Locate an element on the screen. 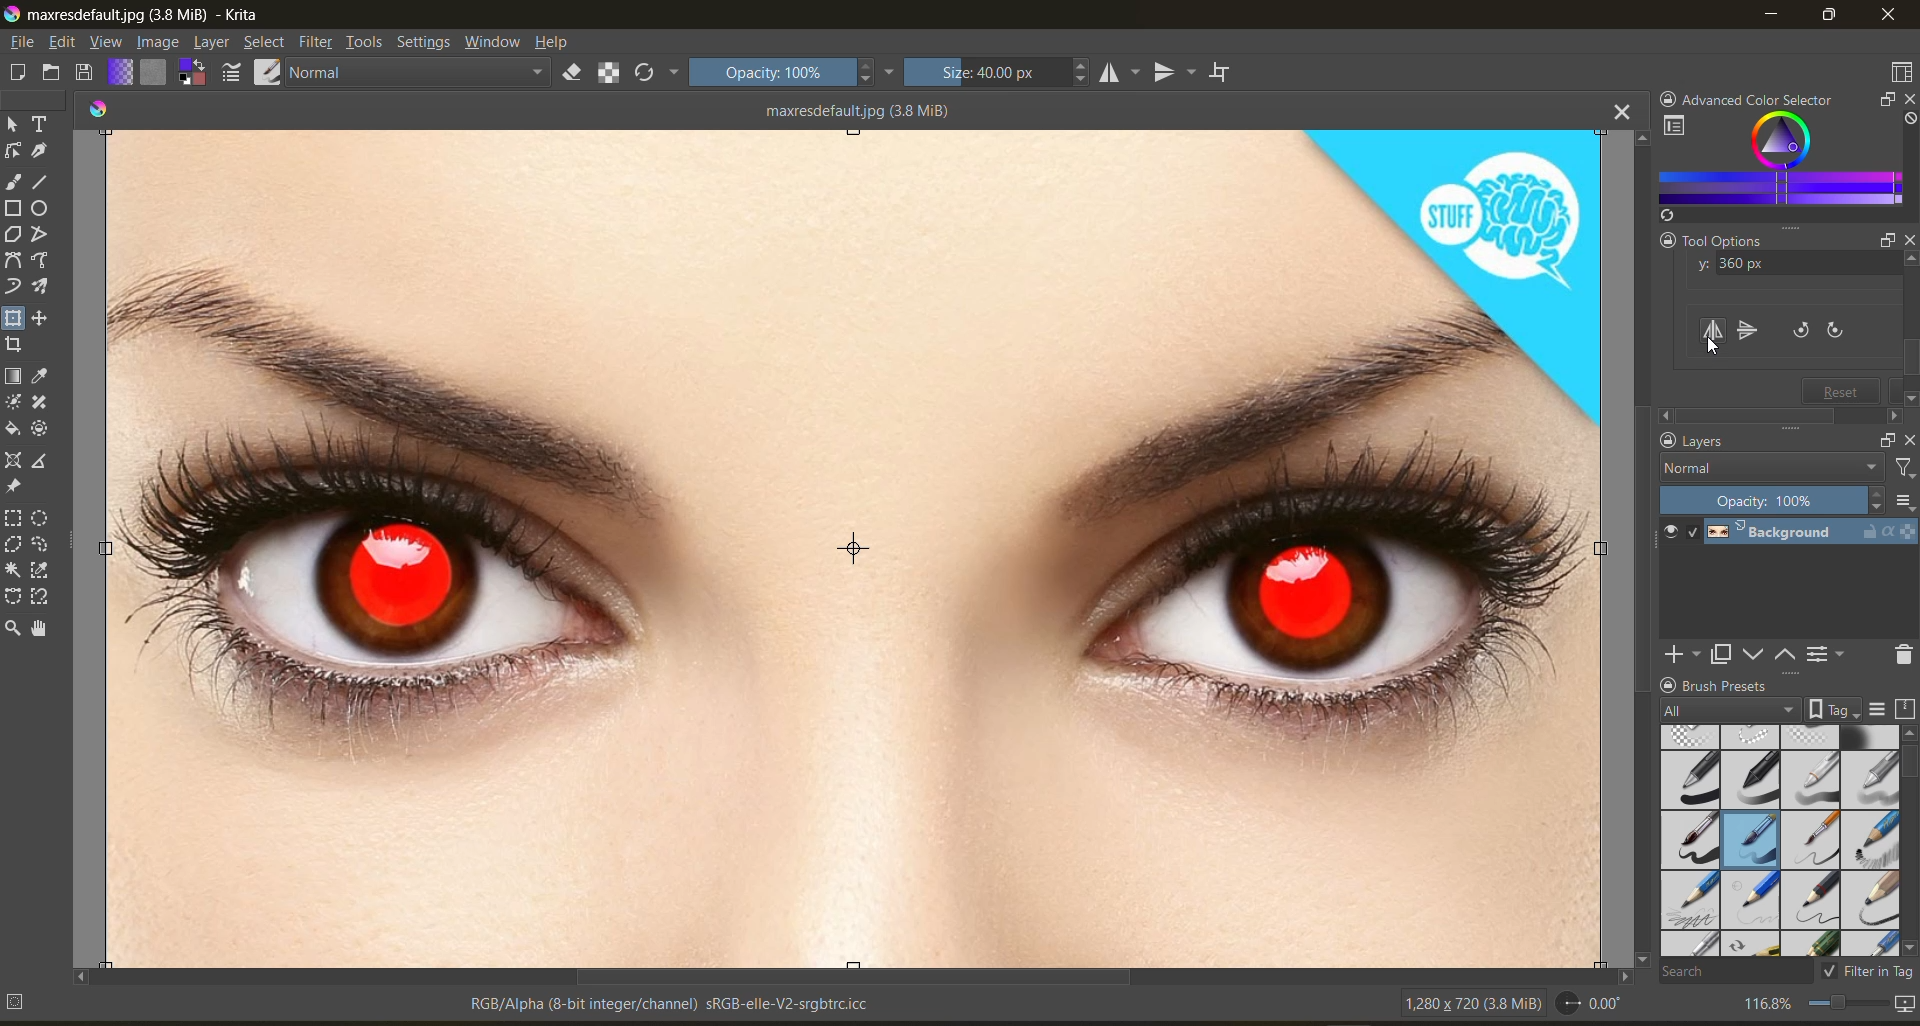 The width and height of the screenshot is (1920, 1026). tool is located at coordinates (42, 597).